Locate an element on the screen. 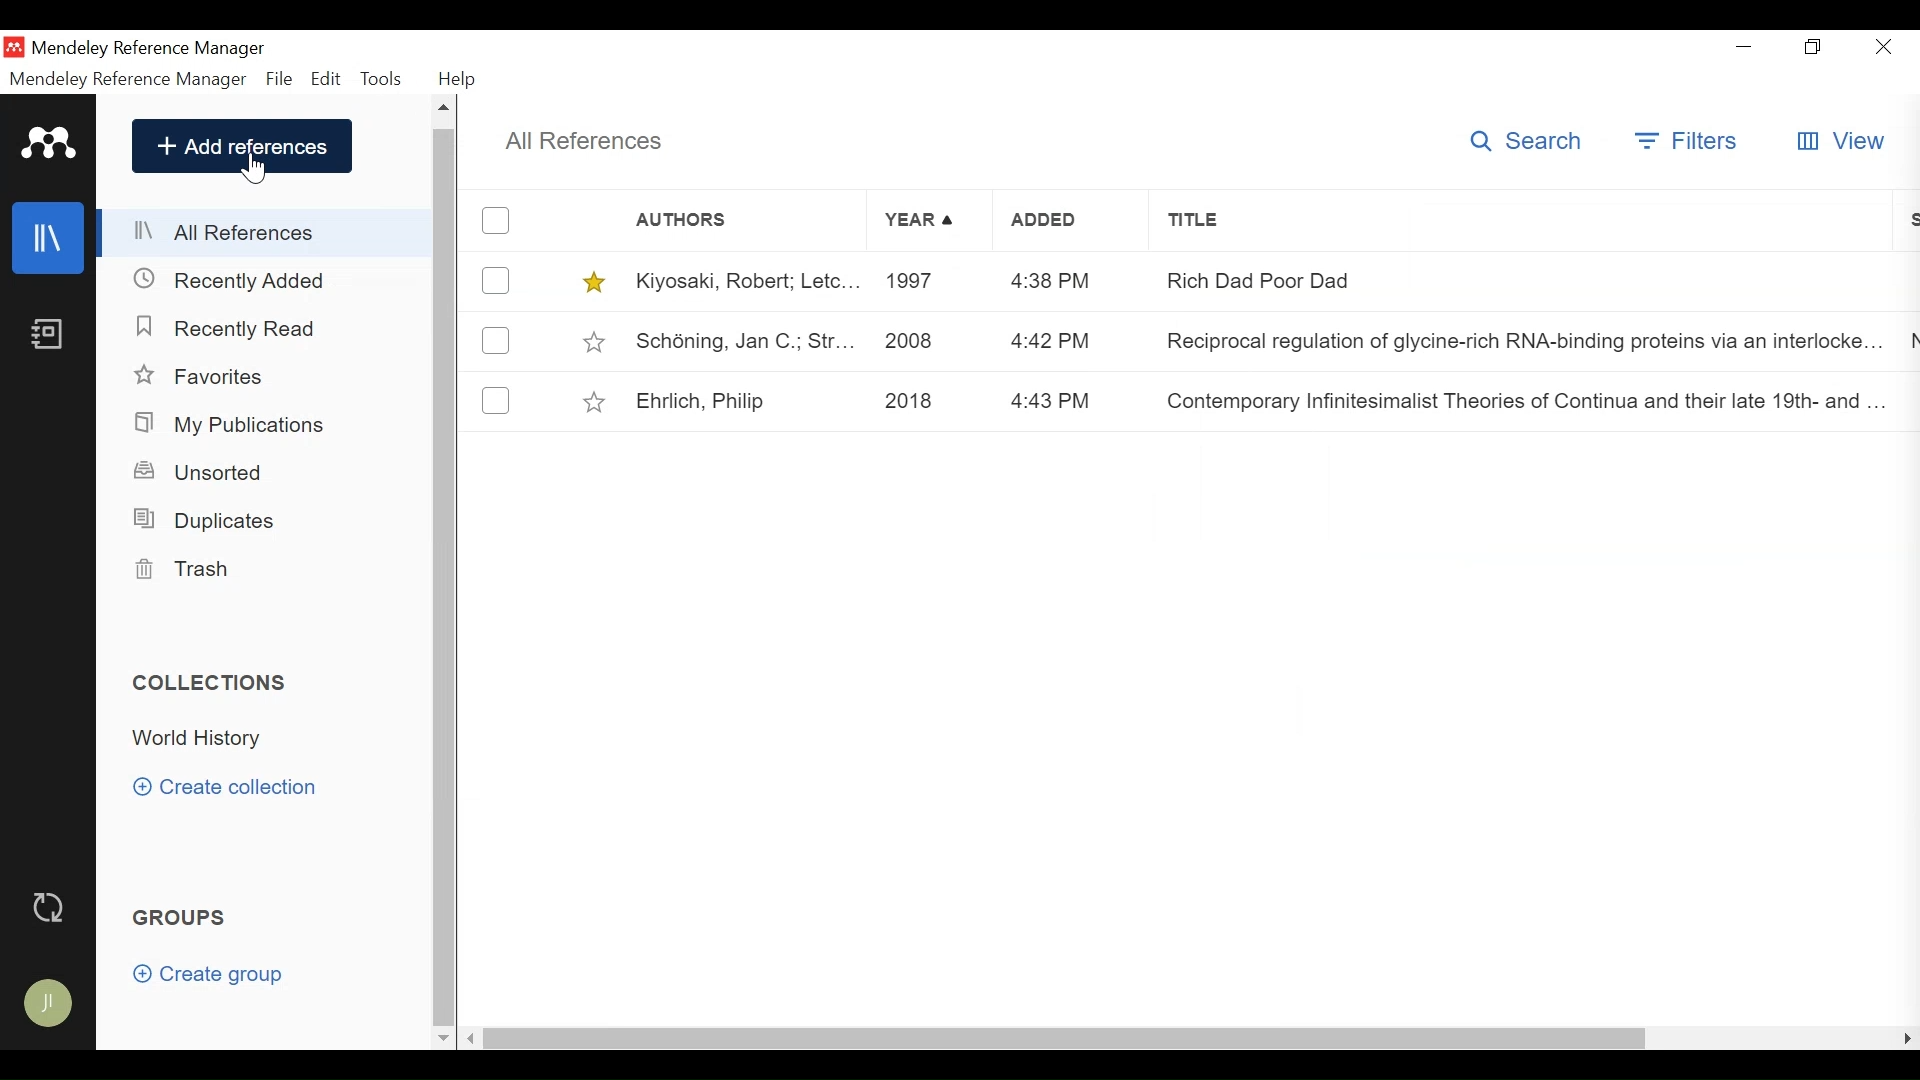 The height and width of the screenshot is (1080, 1920). Ehrlich, Philip is located at coordinates (698, 398).